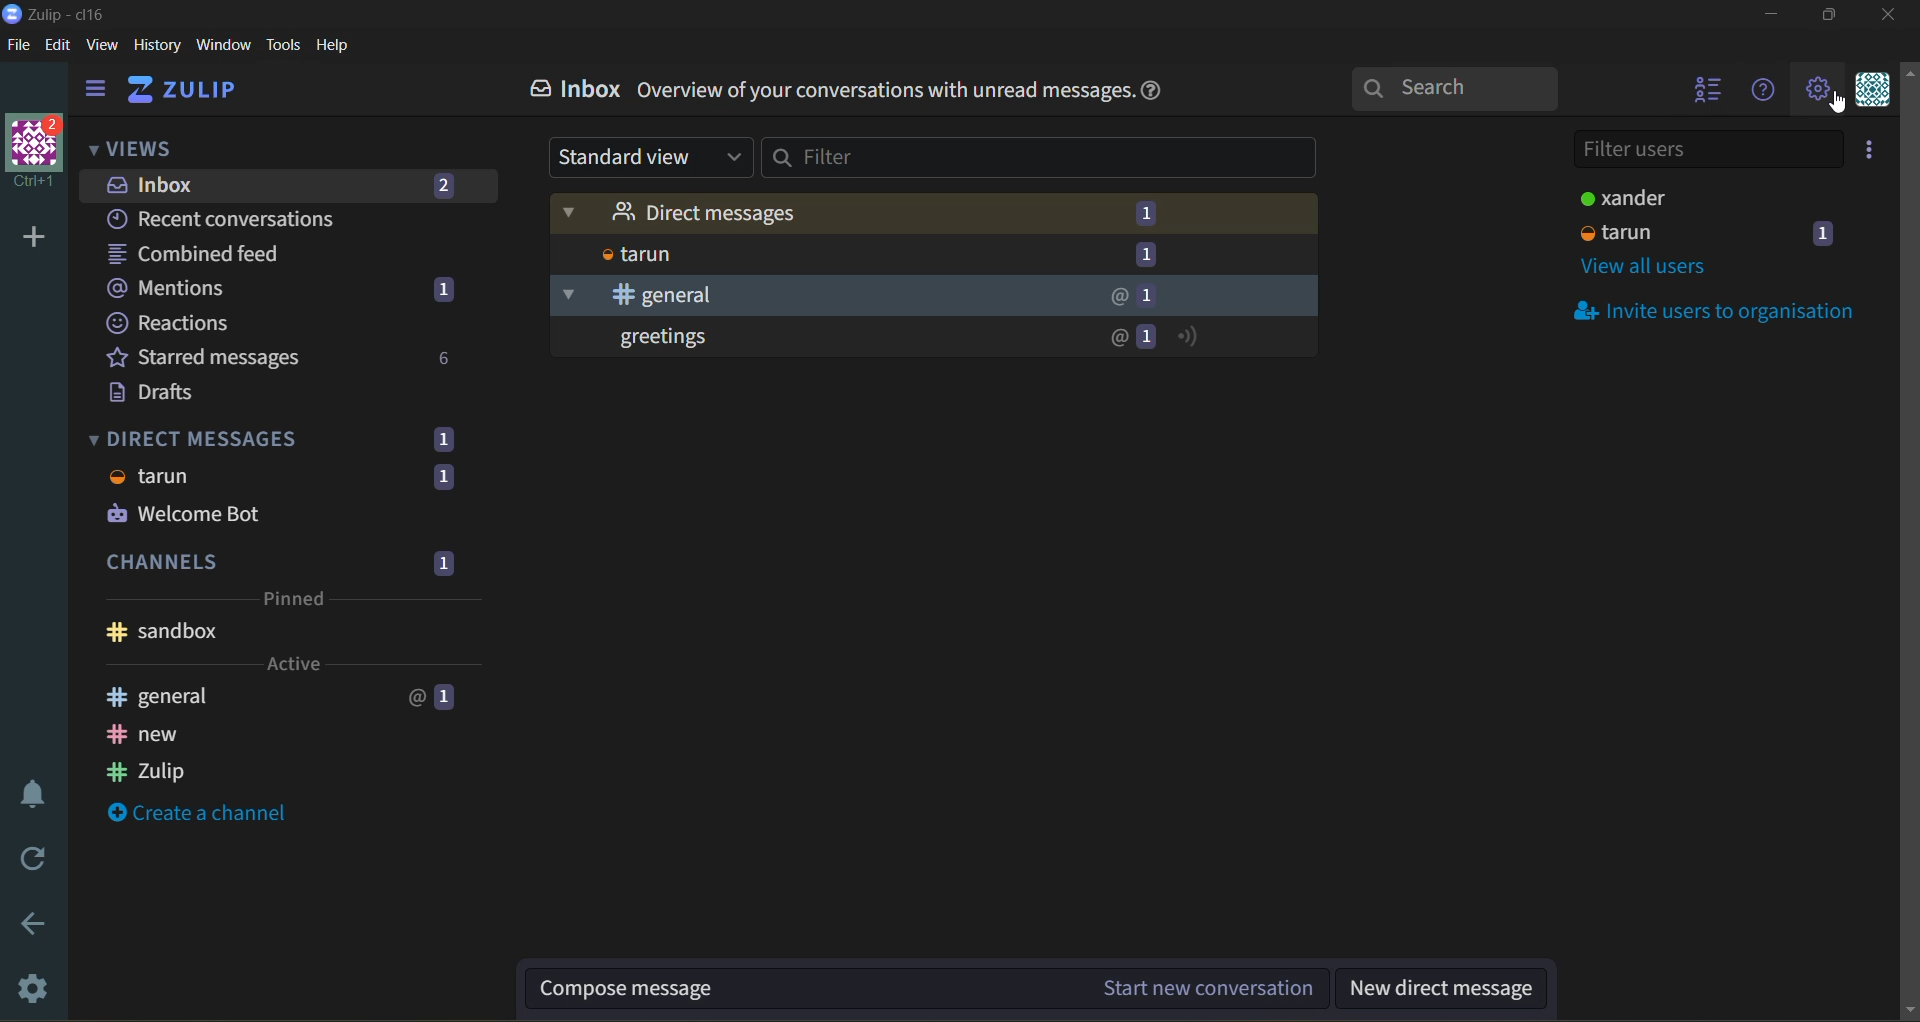 The width and height of the screenshot is (1920, 1022). I want to click on channels, so click(277, 561).